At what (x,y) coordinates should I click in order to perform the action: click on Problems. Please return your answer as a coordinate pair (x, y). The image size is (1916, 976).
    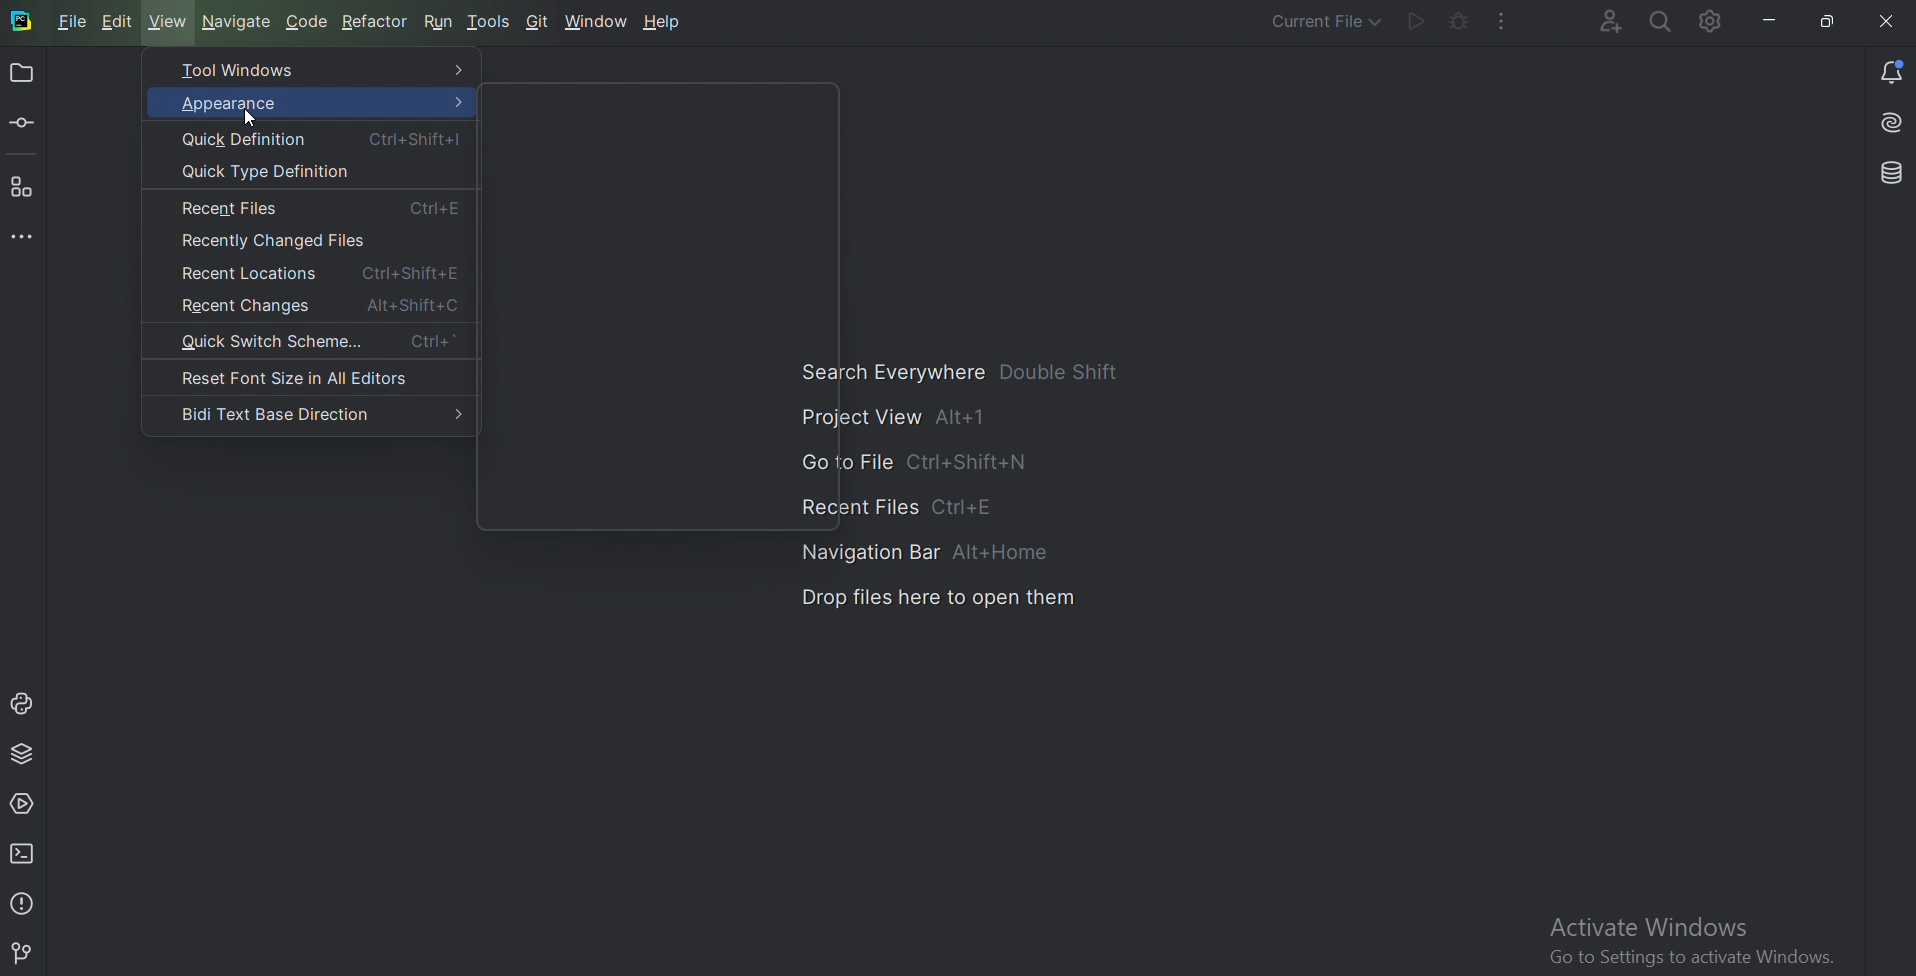
    Looking at the image, I should click on (23, 903).